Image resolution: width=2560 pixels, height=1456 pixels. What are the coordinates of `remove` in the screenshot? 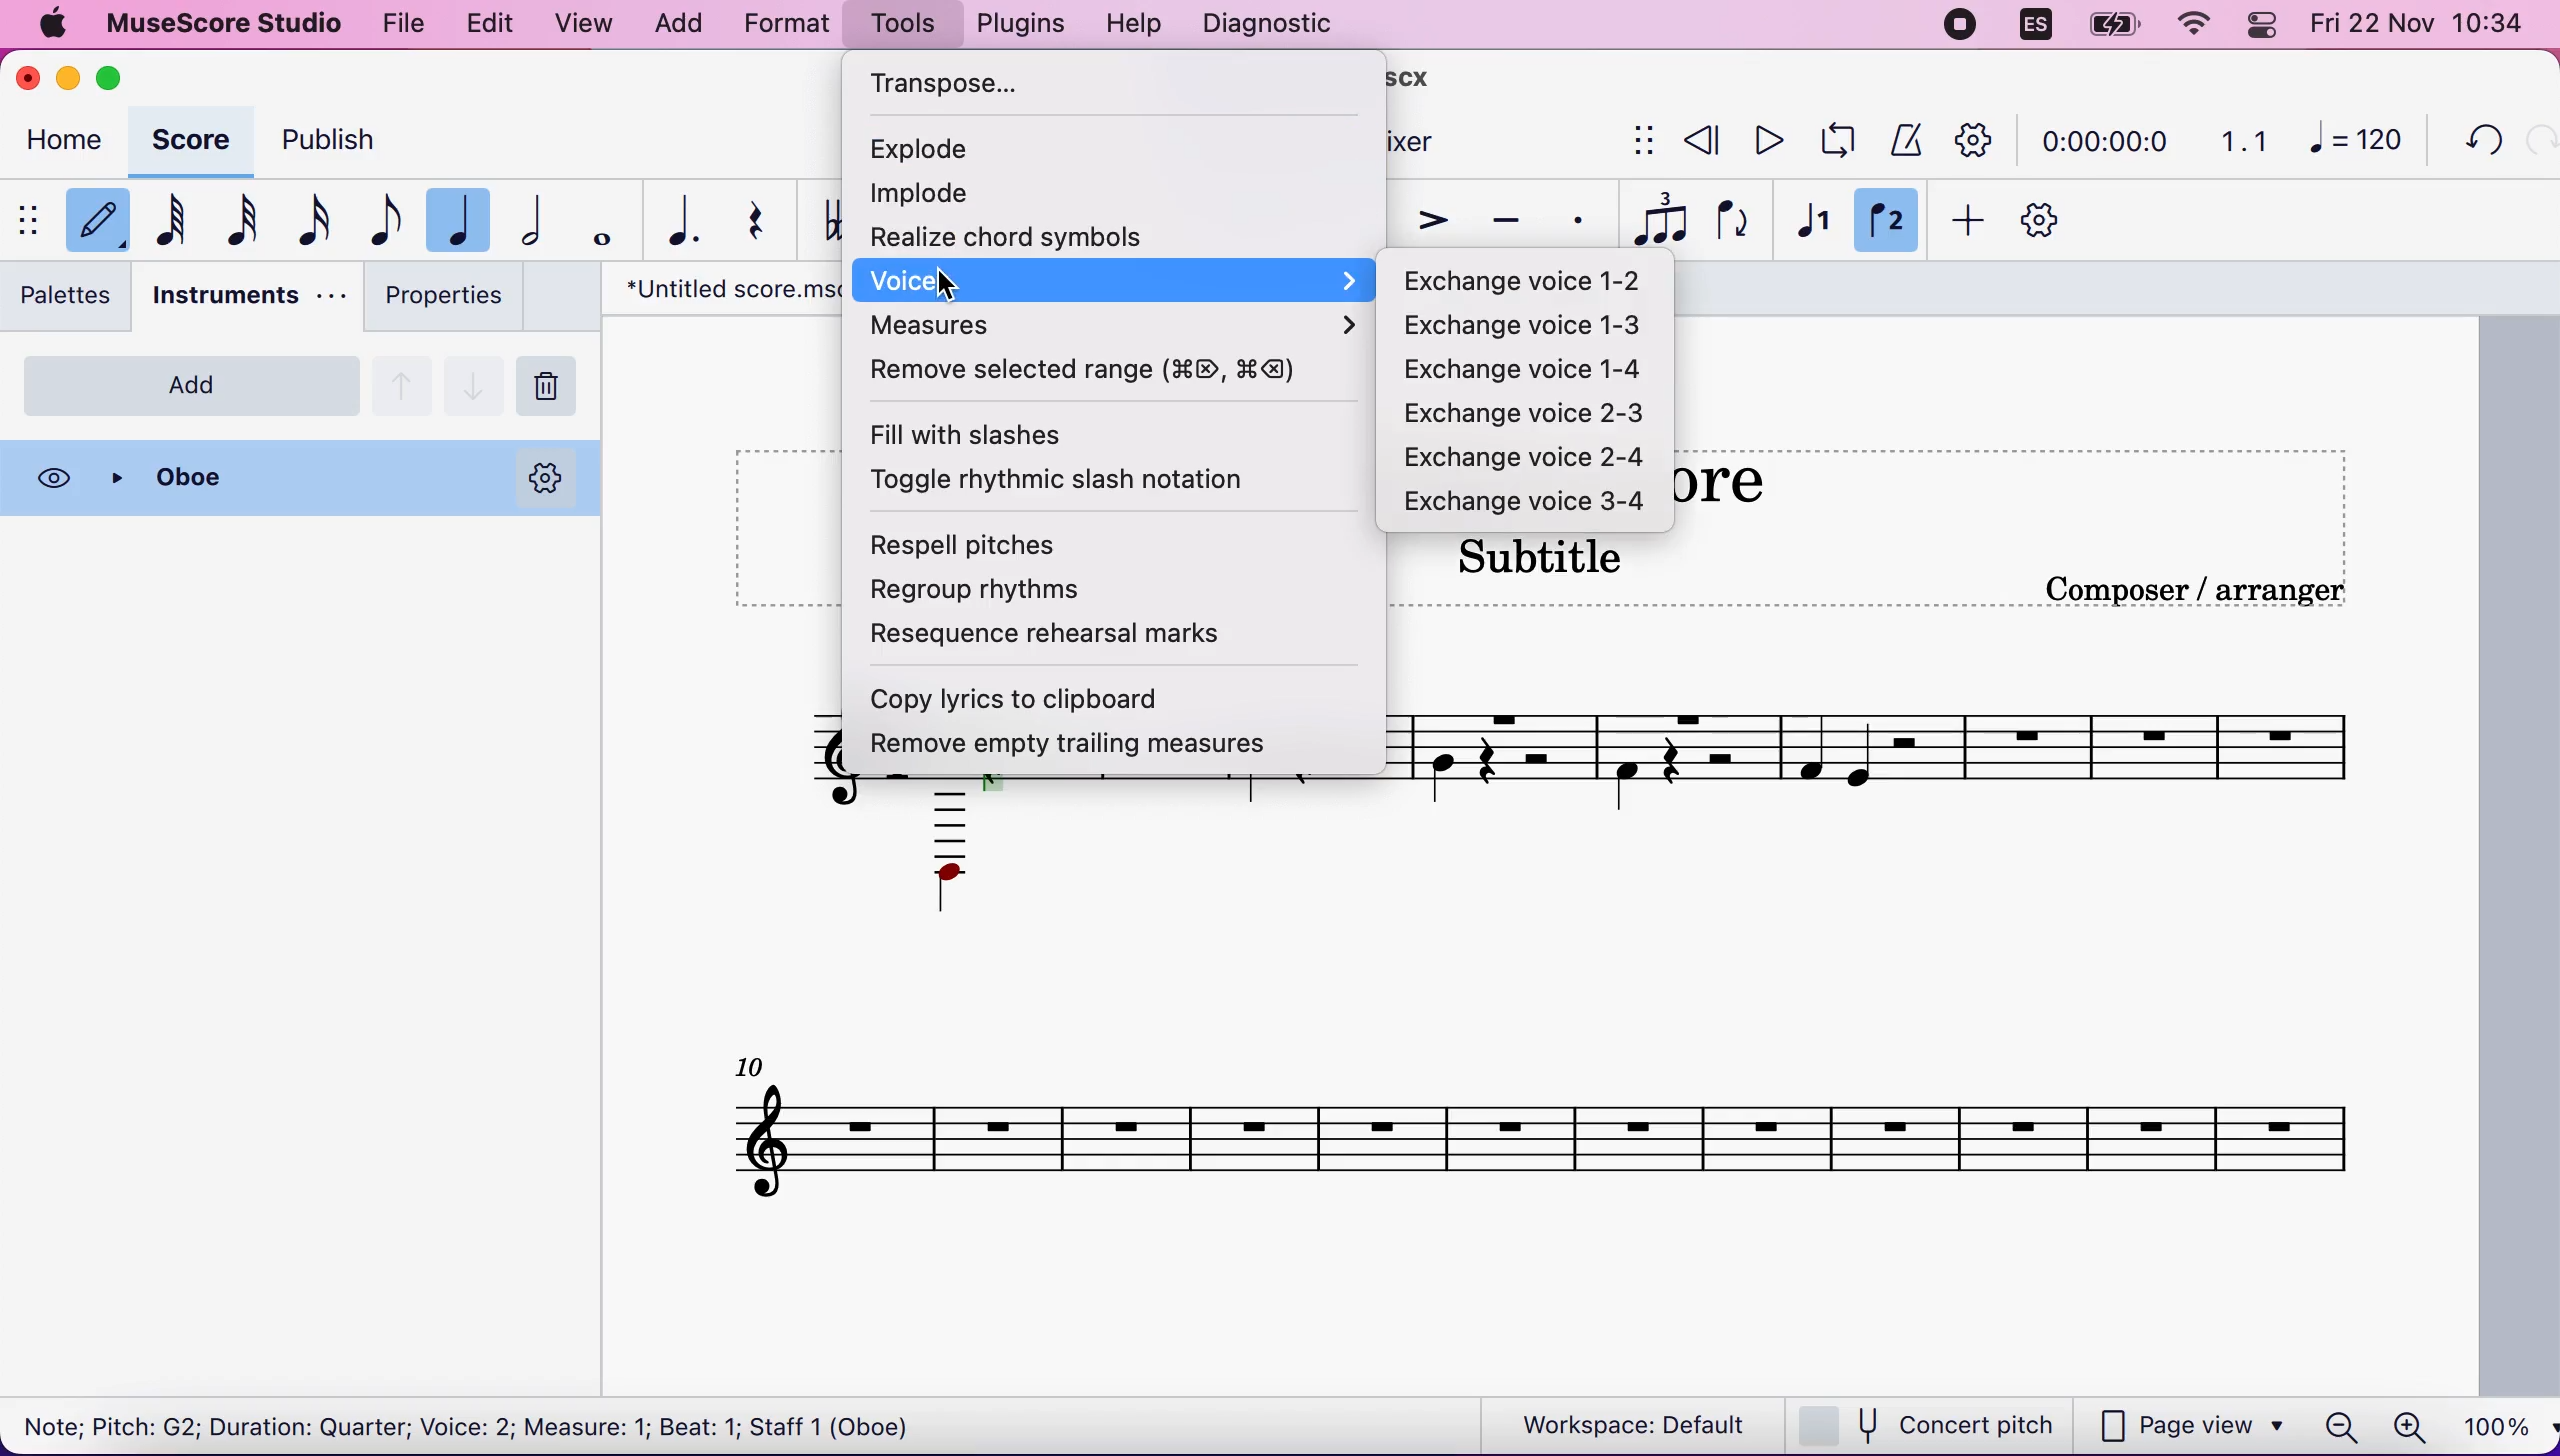 It's located at (554, 383).